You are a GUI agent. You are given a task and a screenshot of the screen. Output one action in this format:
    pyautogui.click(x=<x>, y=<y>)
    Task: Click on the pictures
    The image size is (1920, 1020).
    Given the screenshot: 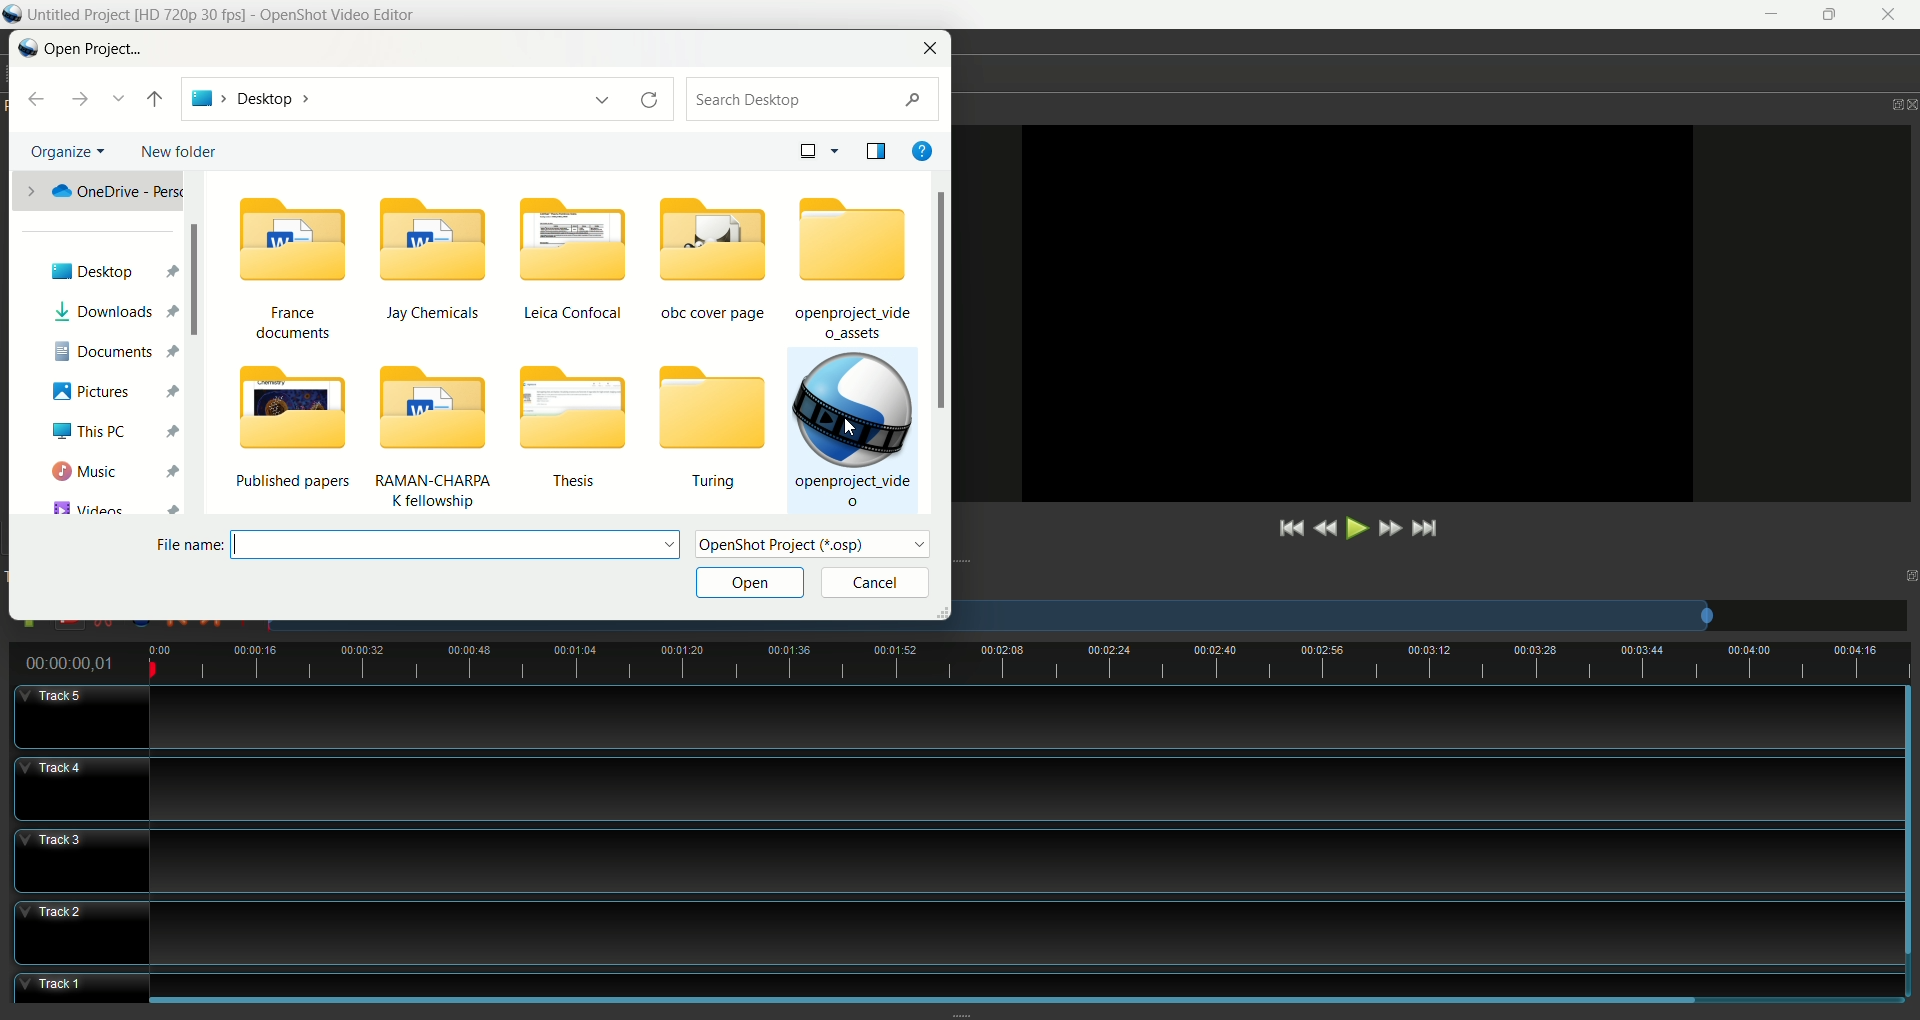 What is the action you would take?
    pyautogui.click(x=113, y=391)
    